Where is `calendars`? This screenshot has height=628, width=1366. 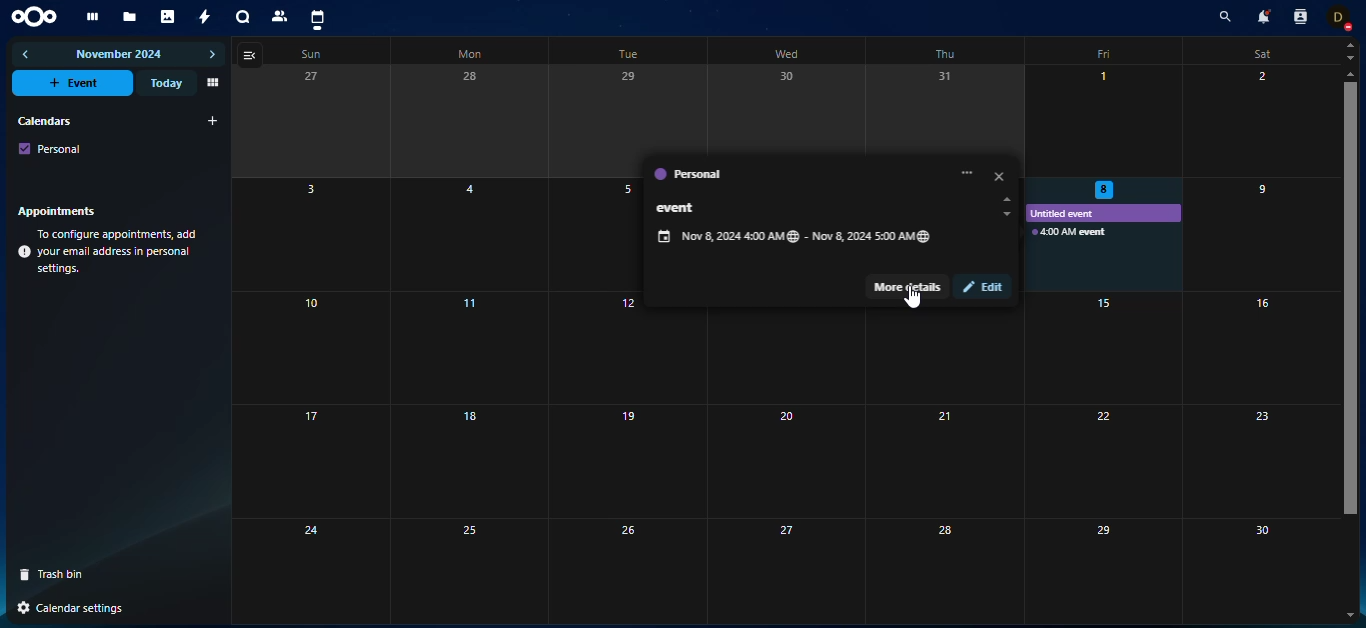 calendars is located at coordinates (43, 120).